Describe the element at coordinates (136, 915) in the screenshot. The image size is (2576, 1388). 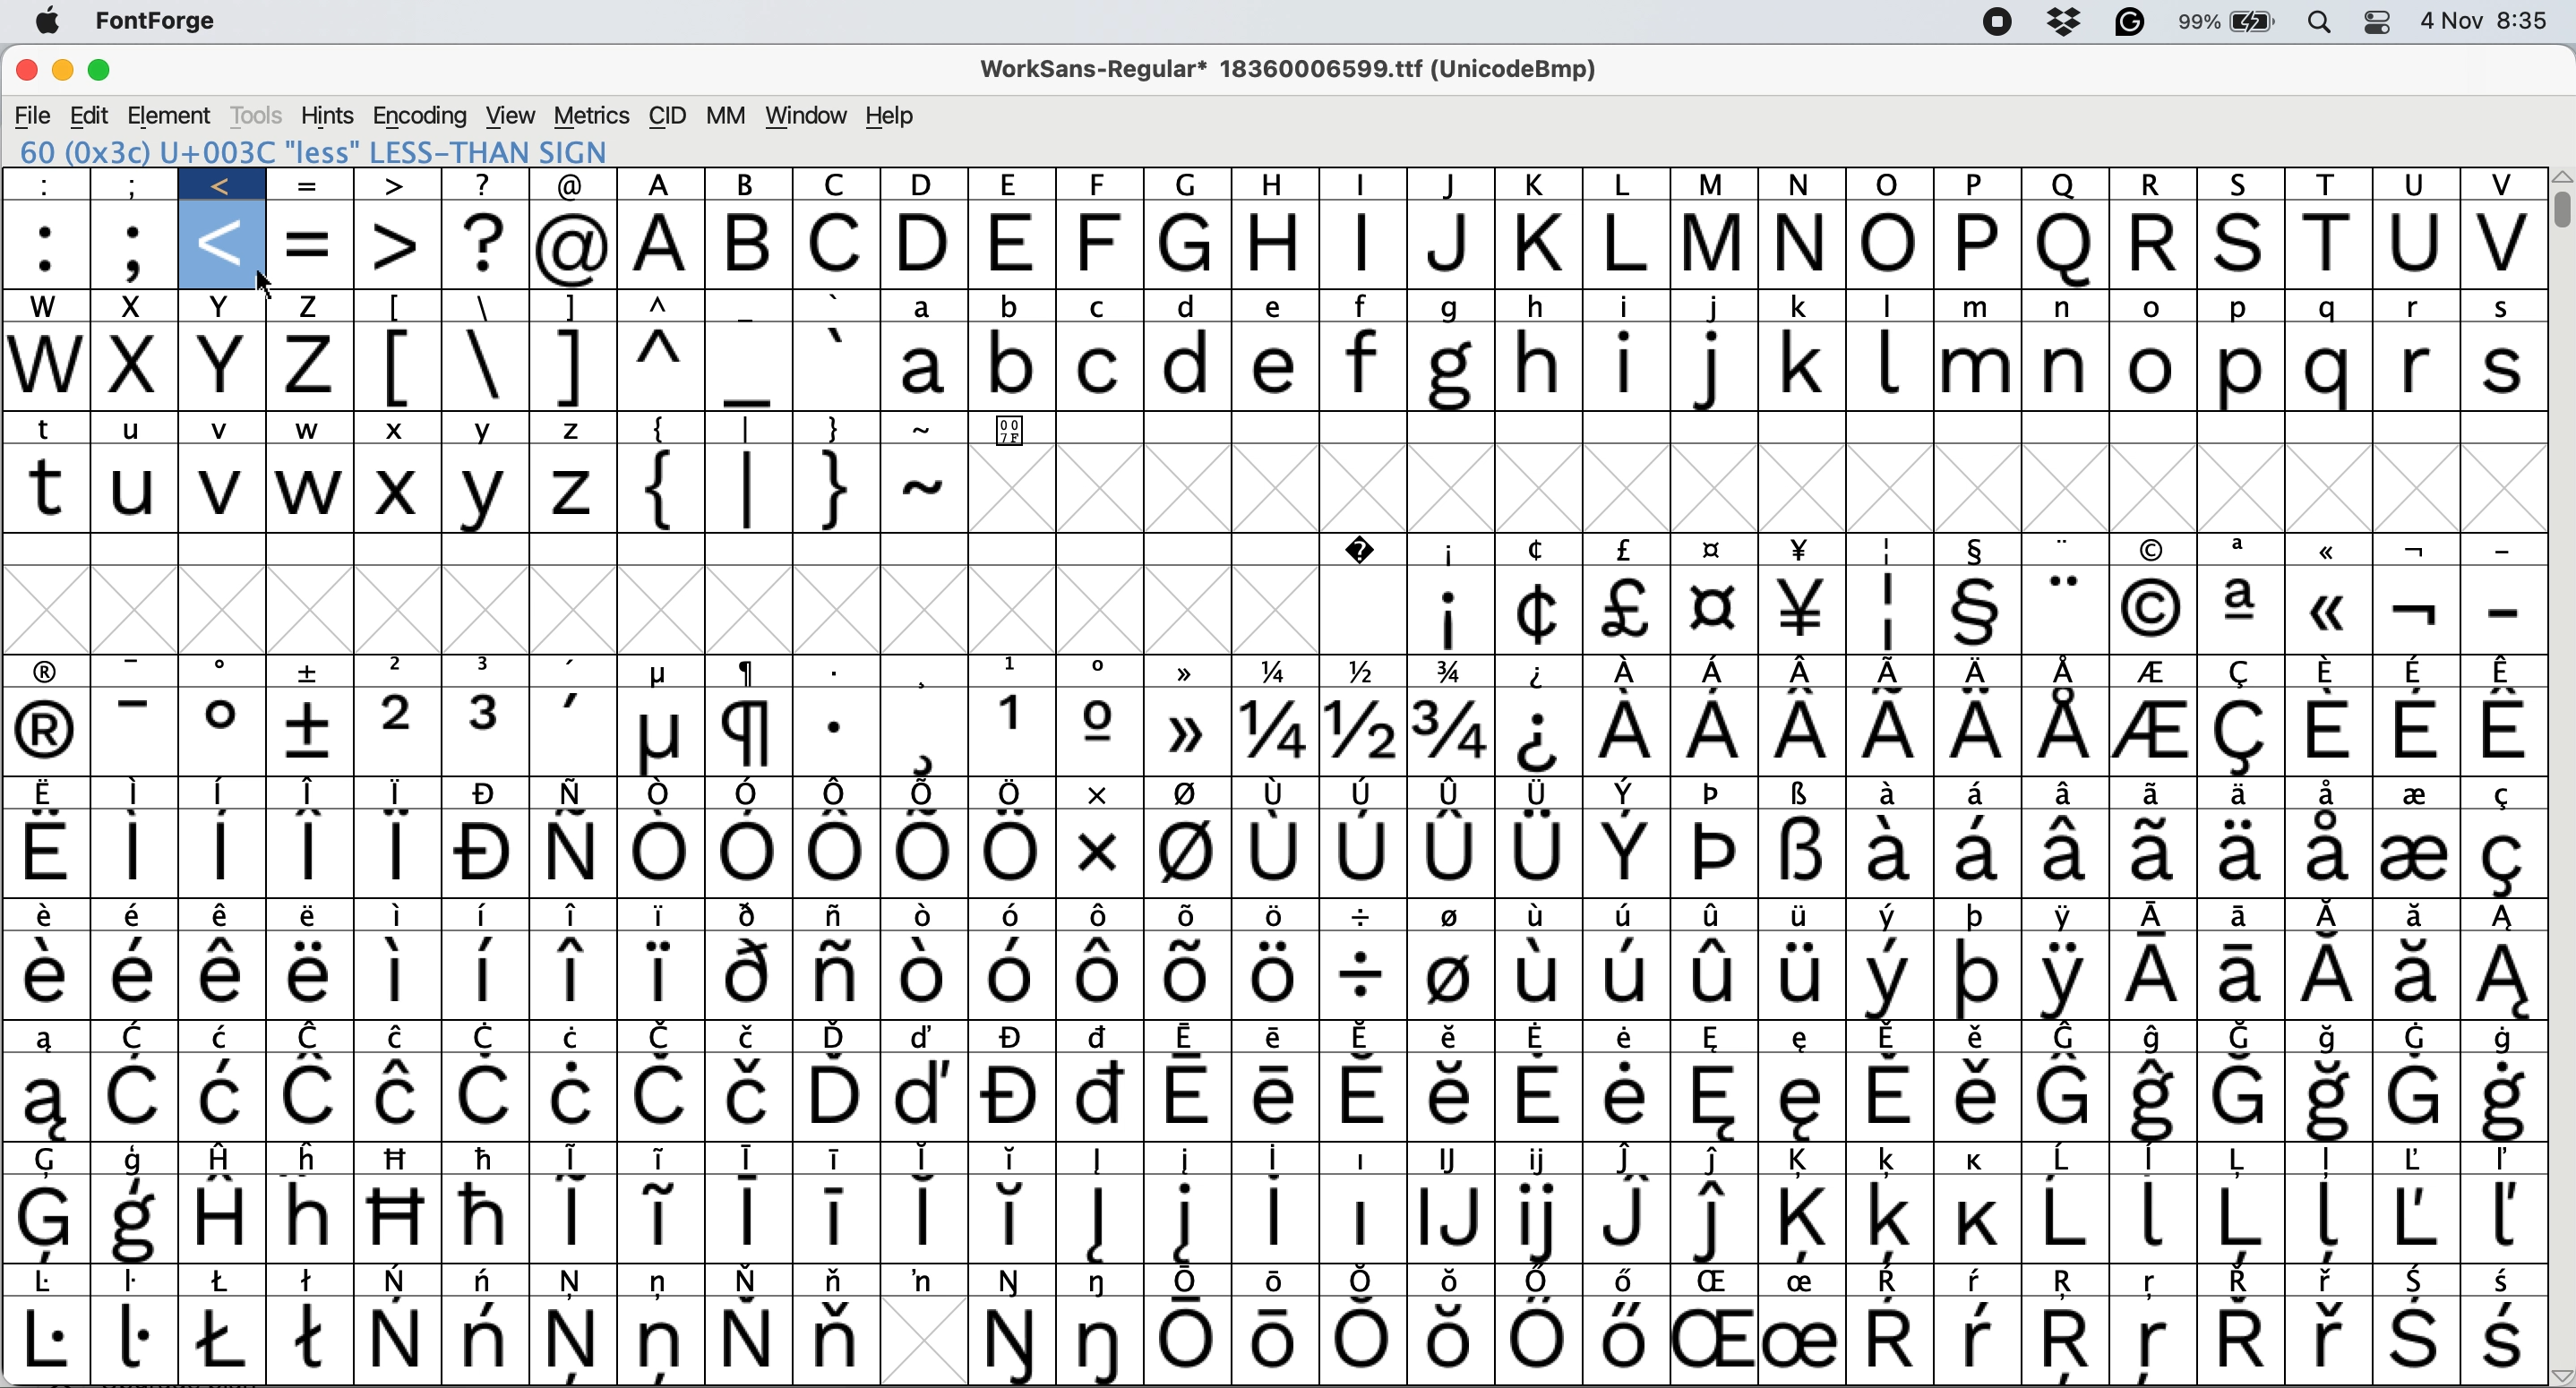
I see `Symbol` at that location.